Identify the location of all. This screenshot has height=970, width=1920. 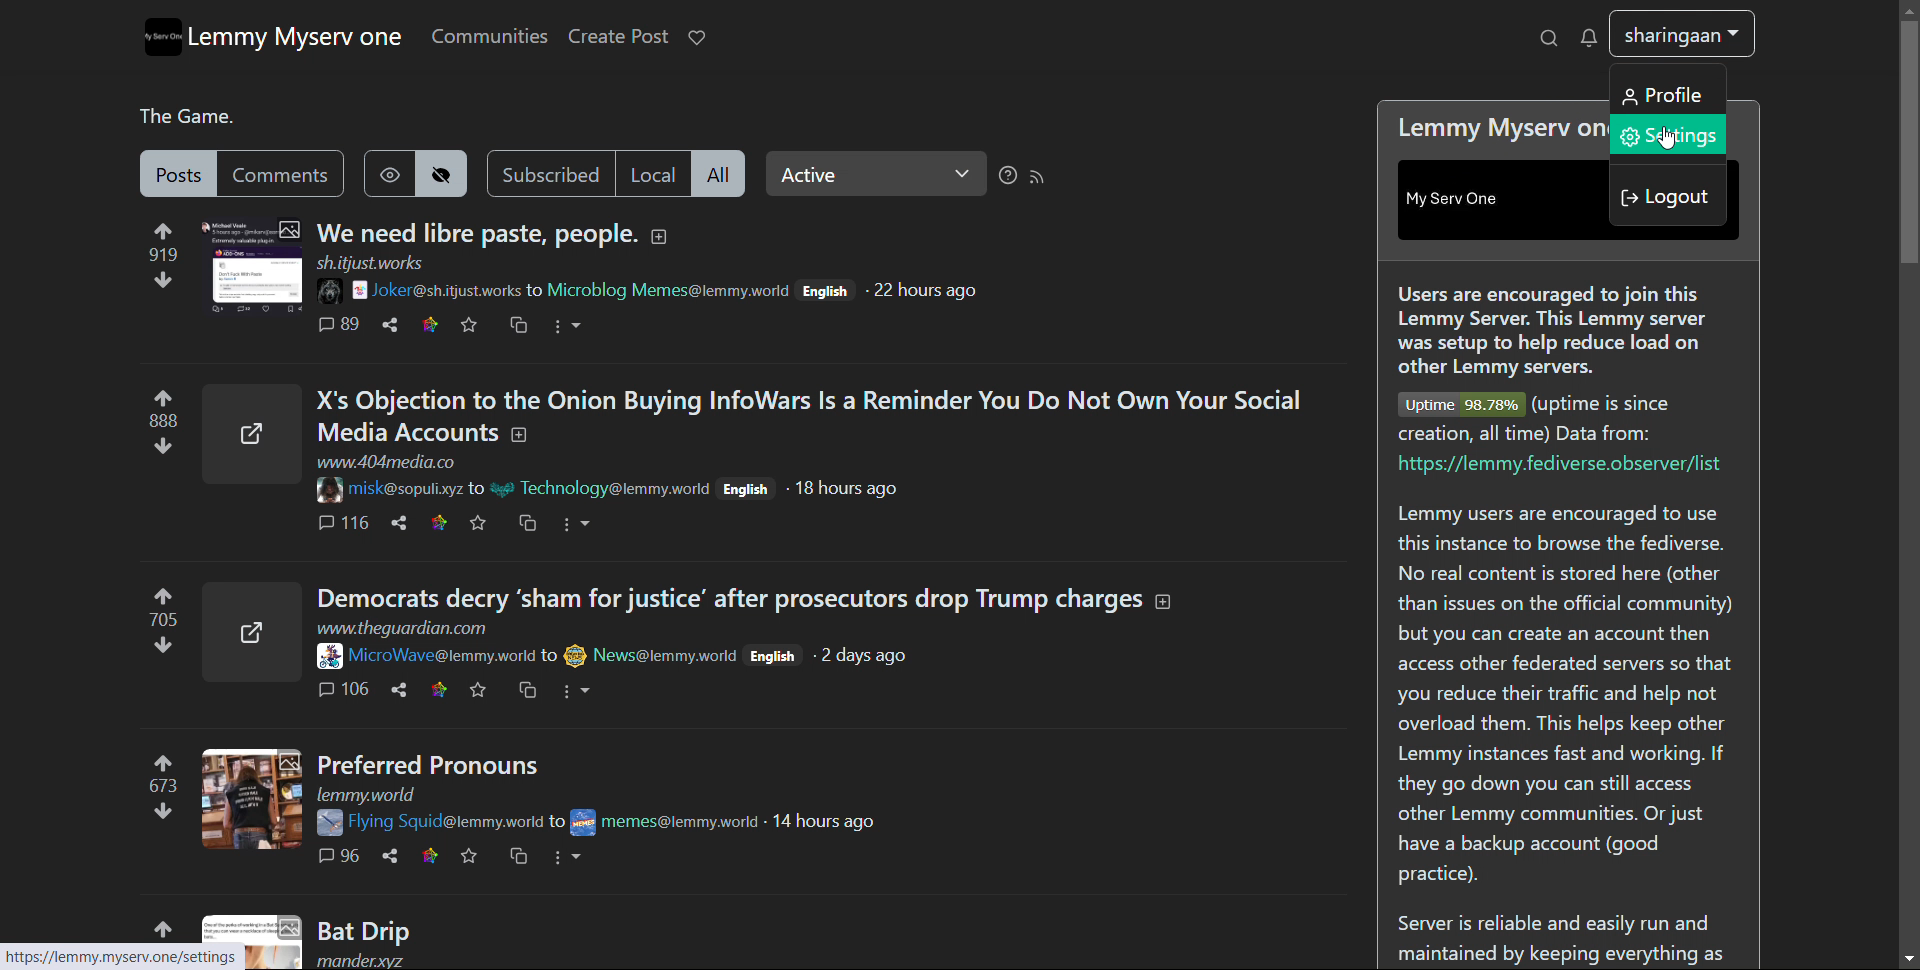
(719, 174).